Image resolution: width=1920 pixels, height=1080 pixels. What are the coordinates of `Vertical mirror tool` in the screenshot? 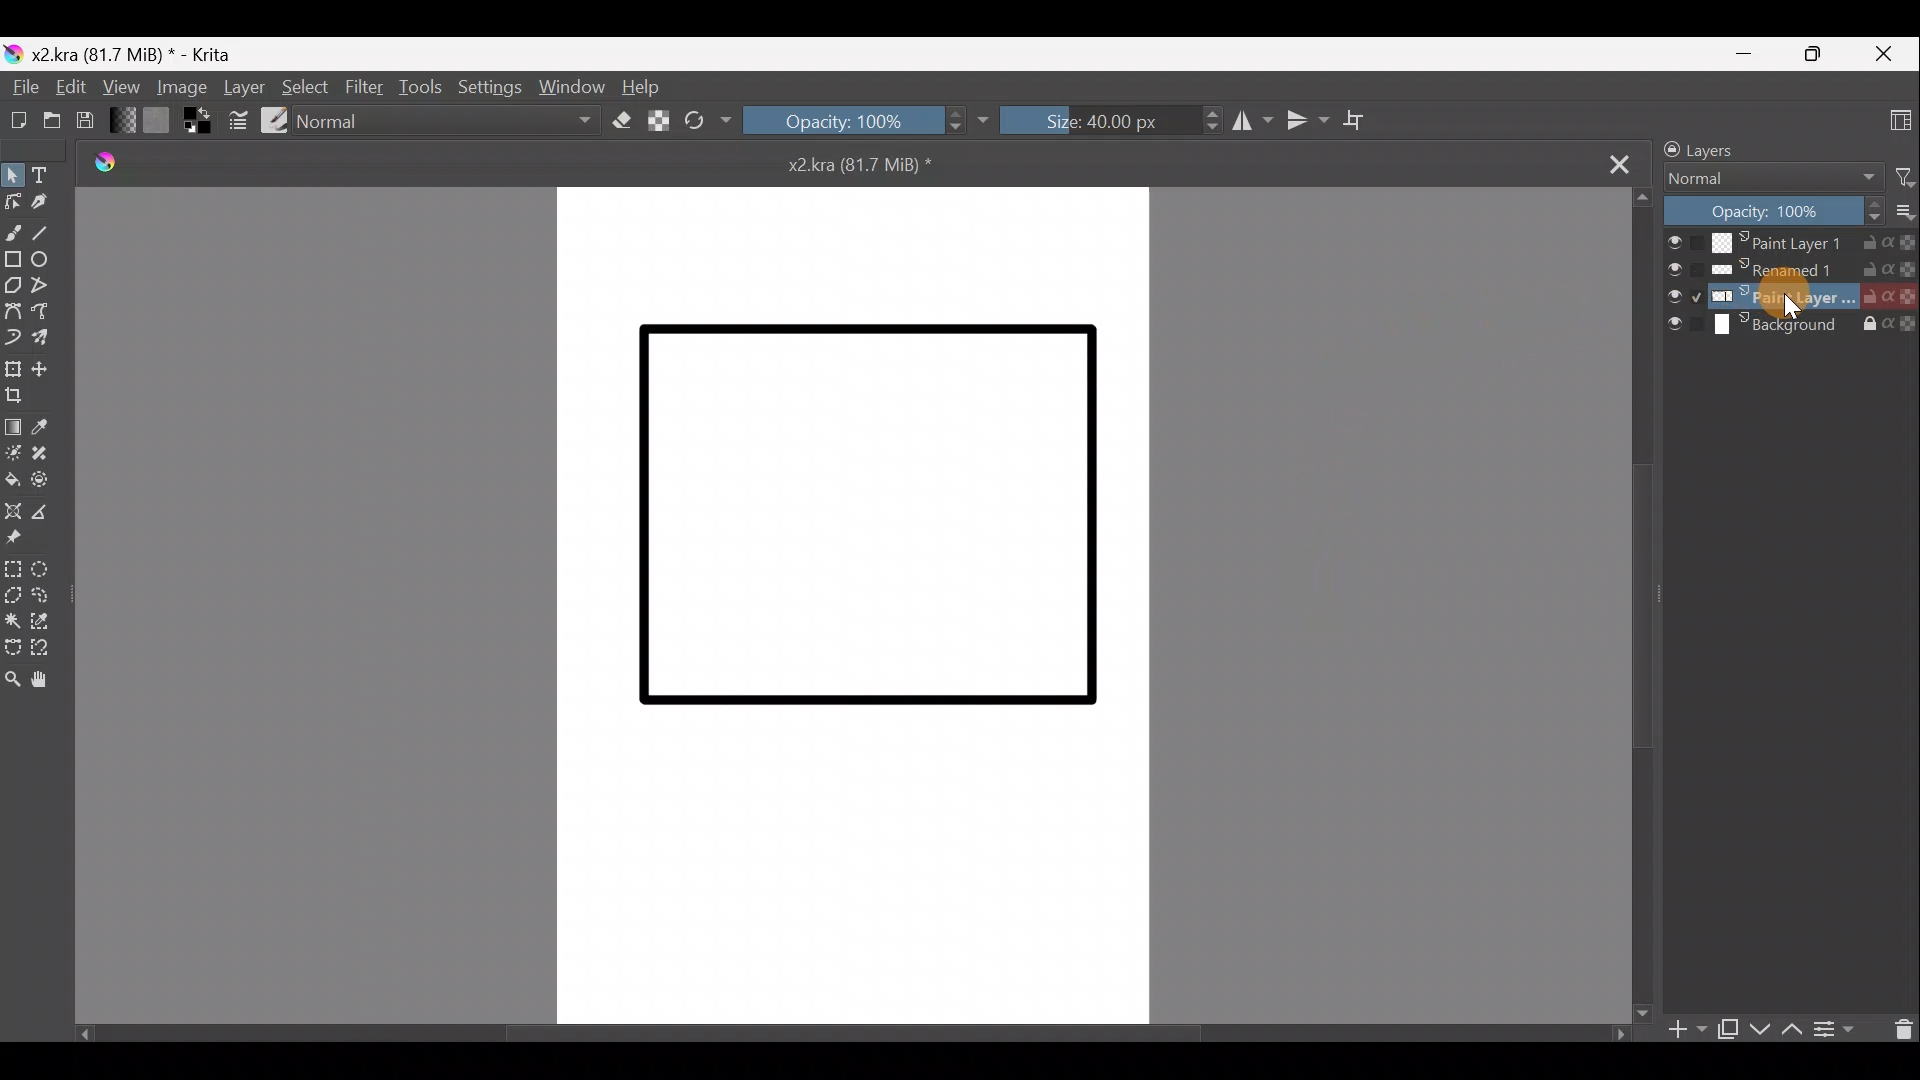 It's located at (1307, 114).